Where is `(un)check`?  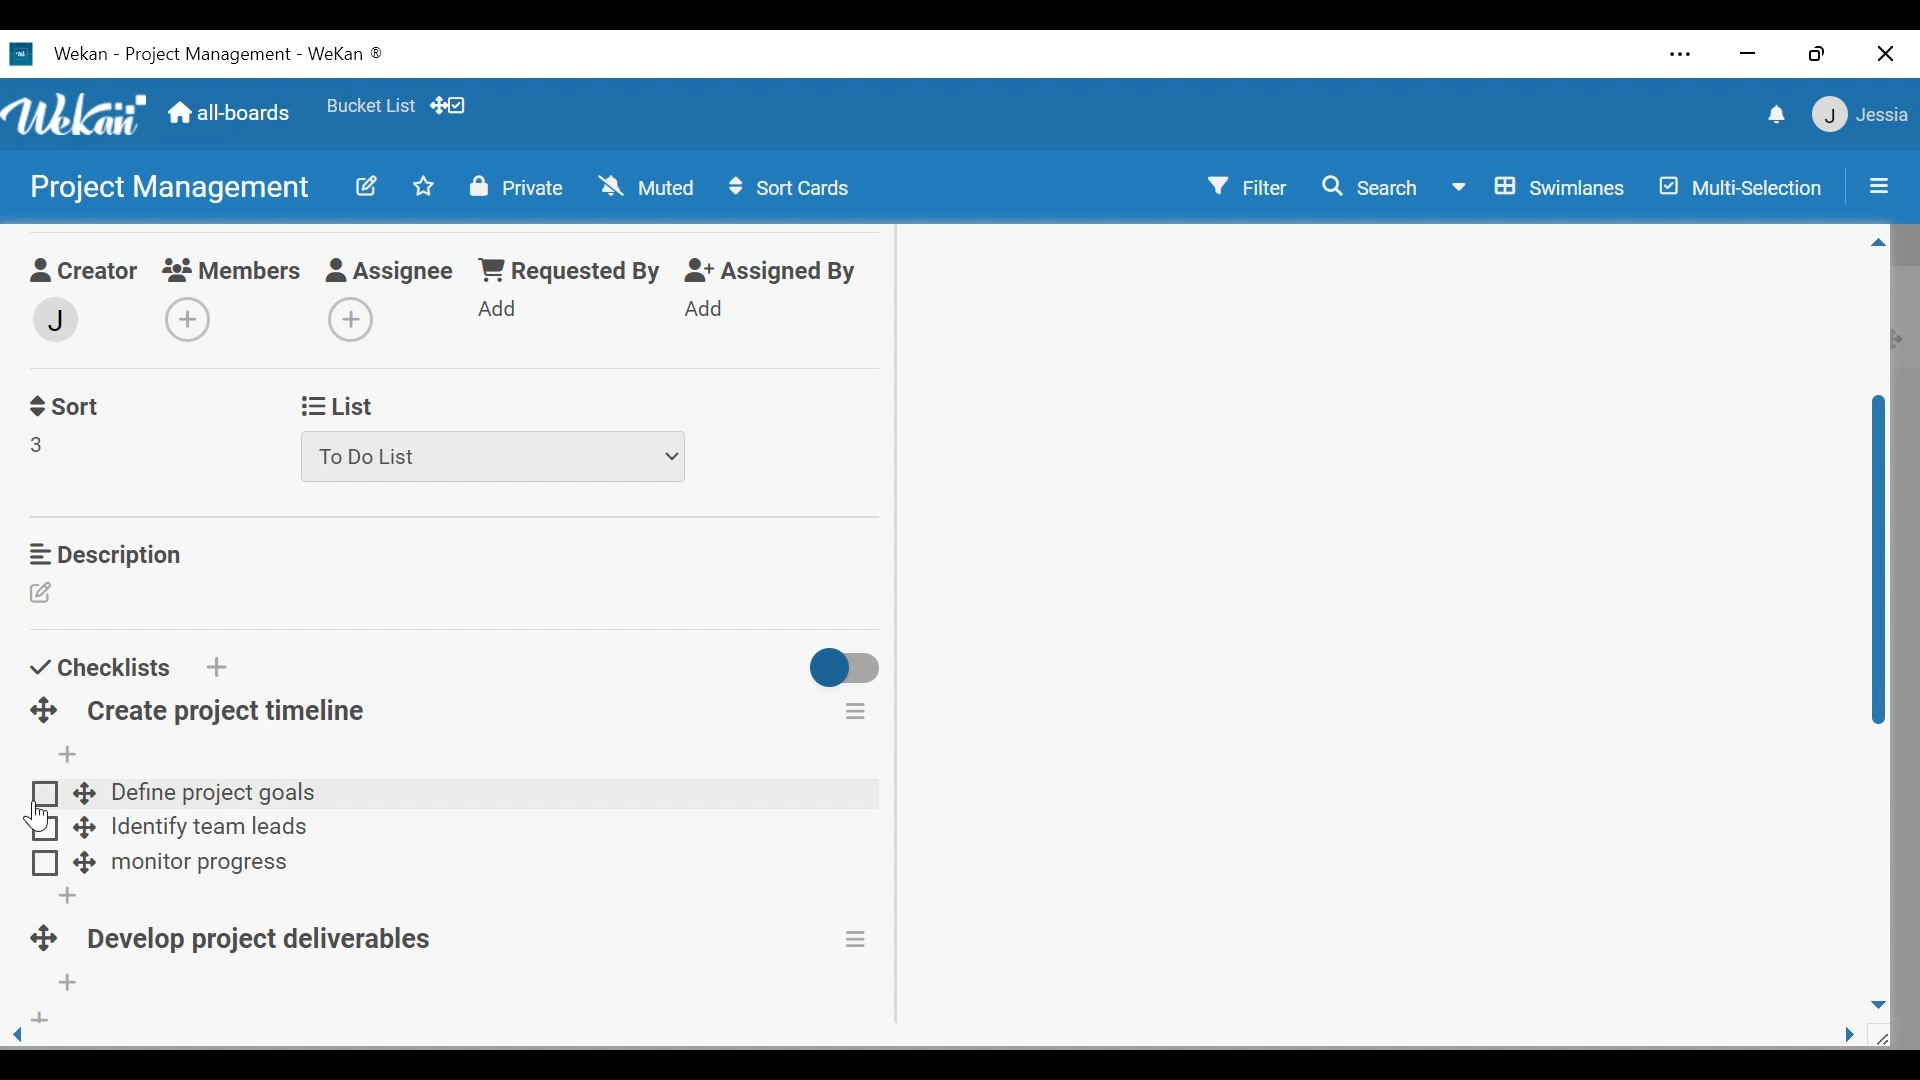 (un)check is located at coordinates (46, 831).